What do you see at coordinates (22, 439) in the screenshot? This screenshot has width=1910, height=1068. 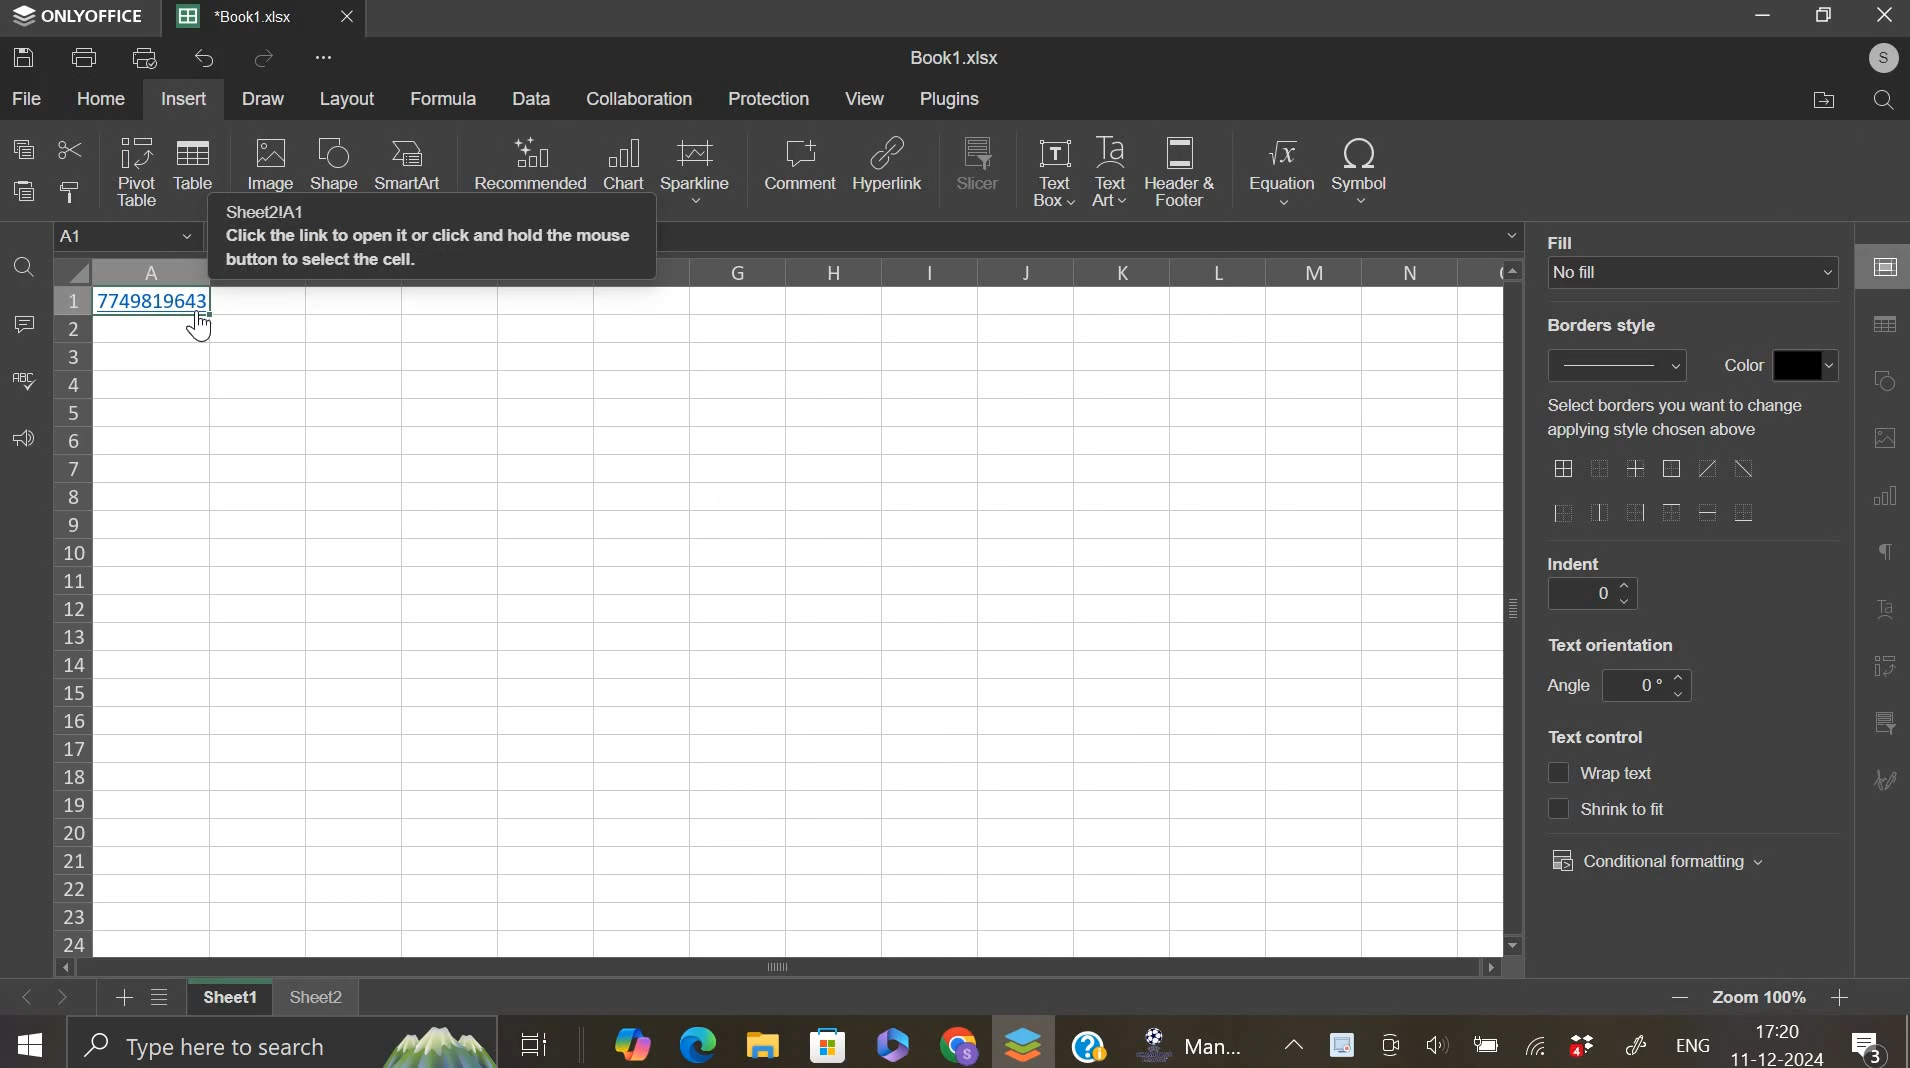 I see `feedback` at bounding box center [22, 439].